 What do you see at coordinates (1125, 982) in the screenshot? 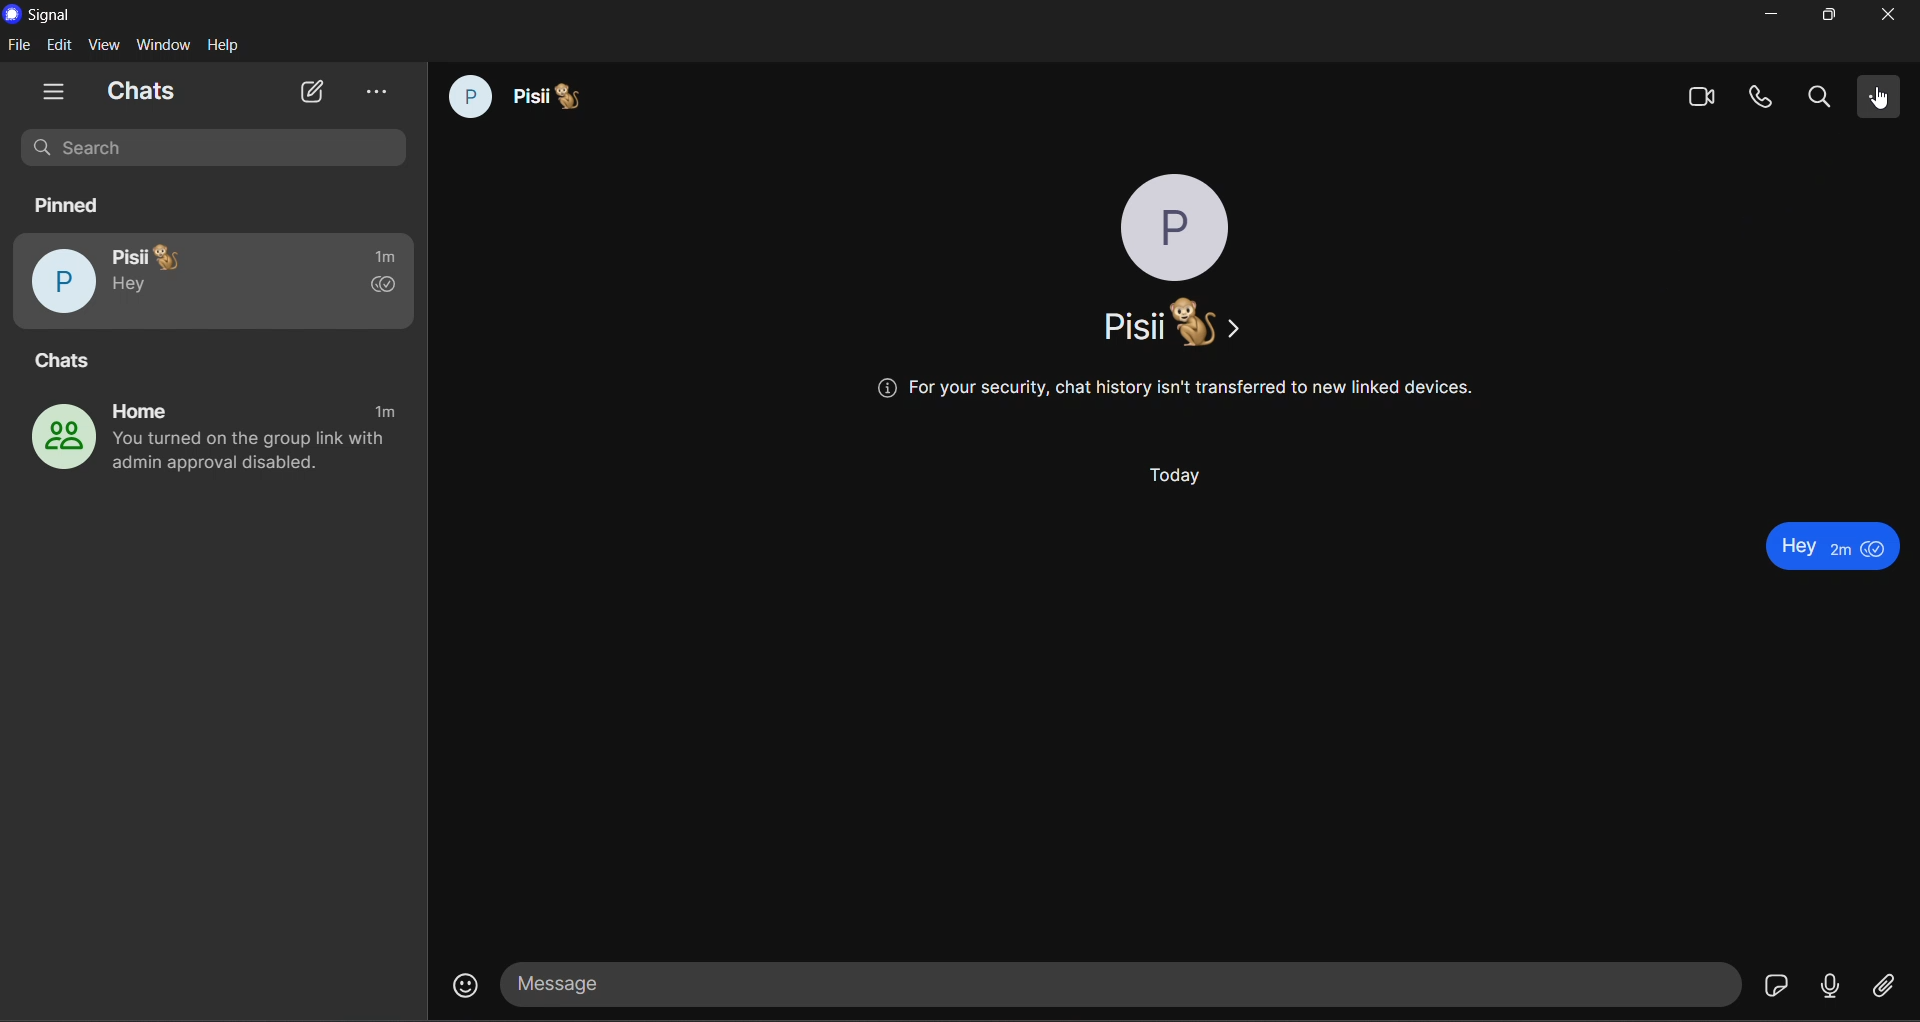
I see `message` at bounding box center [1125, 982].